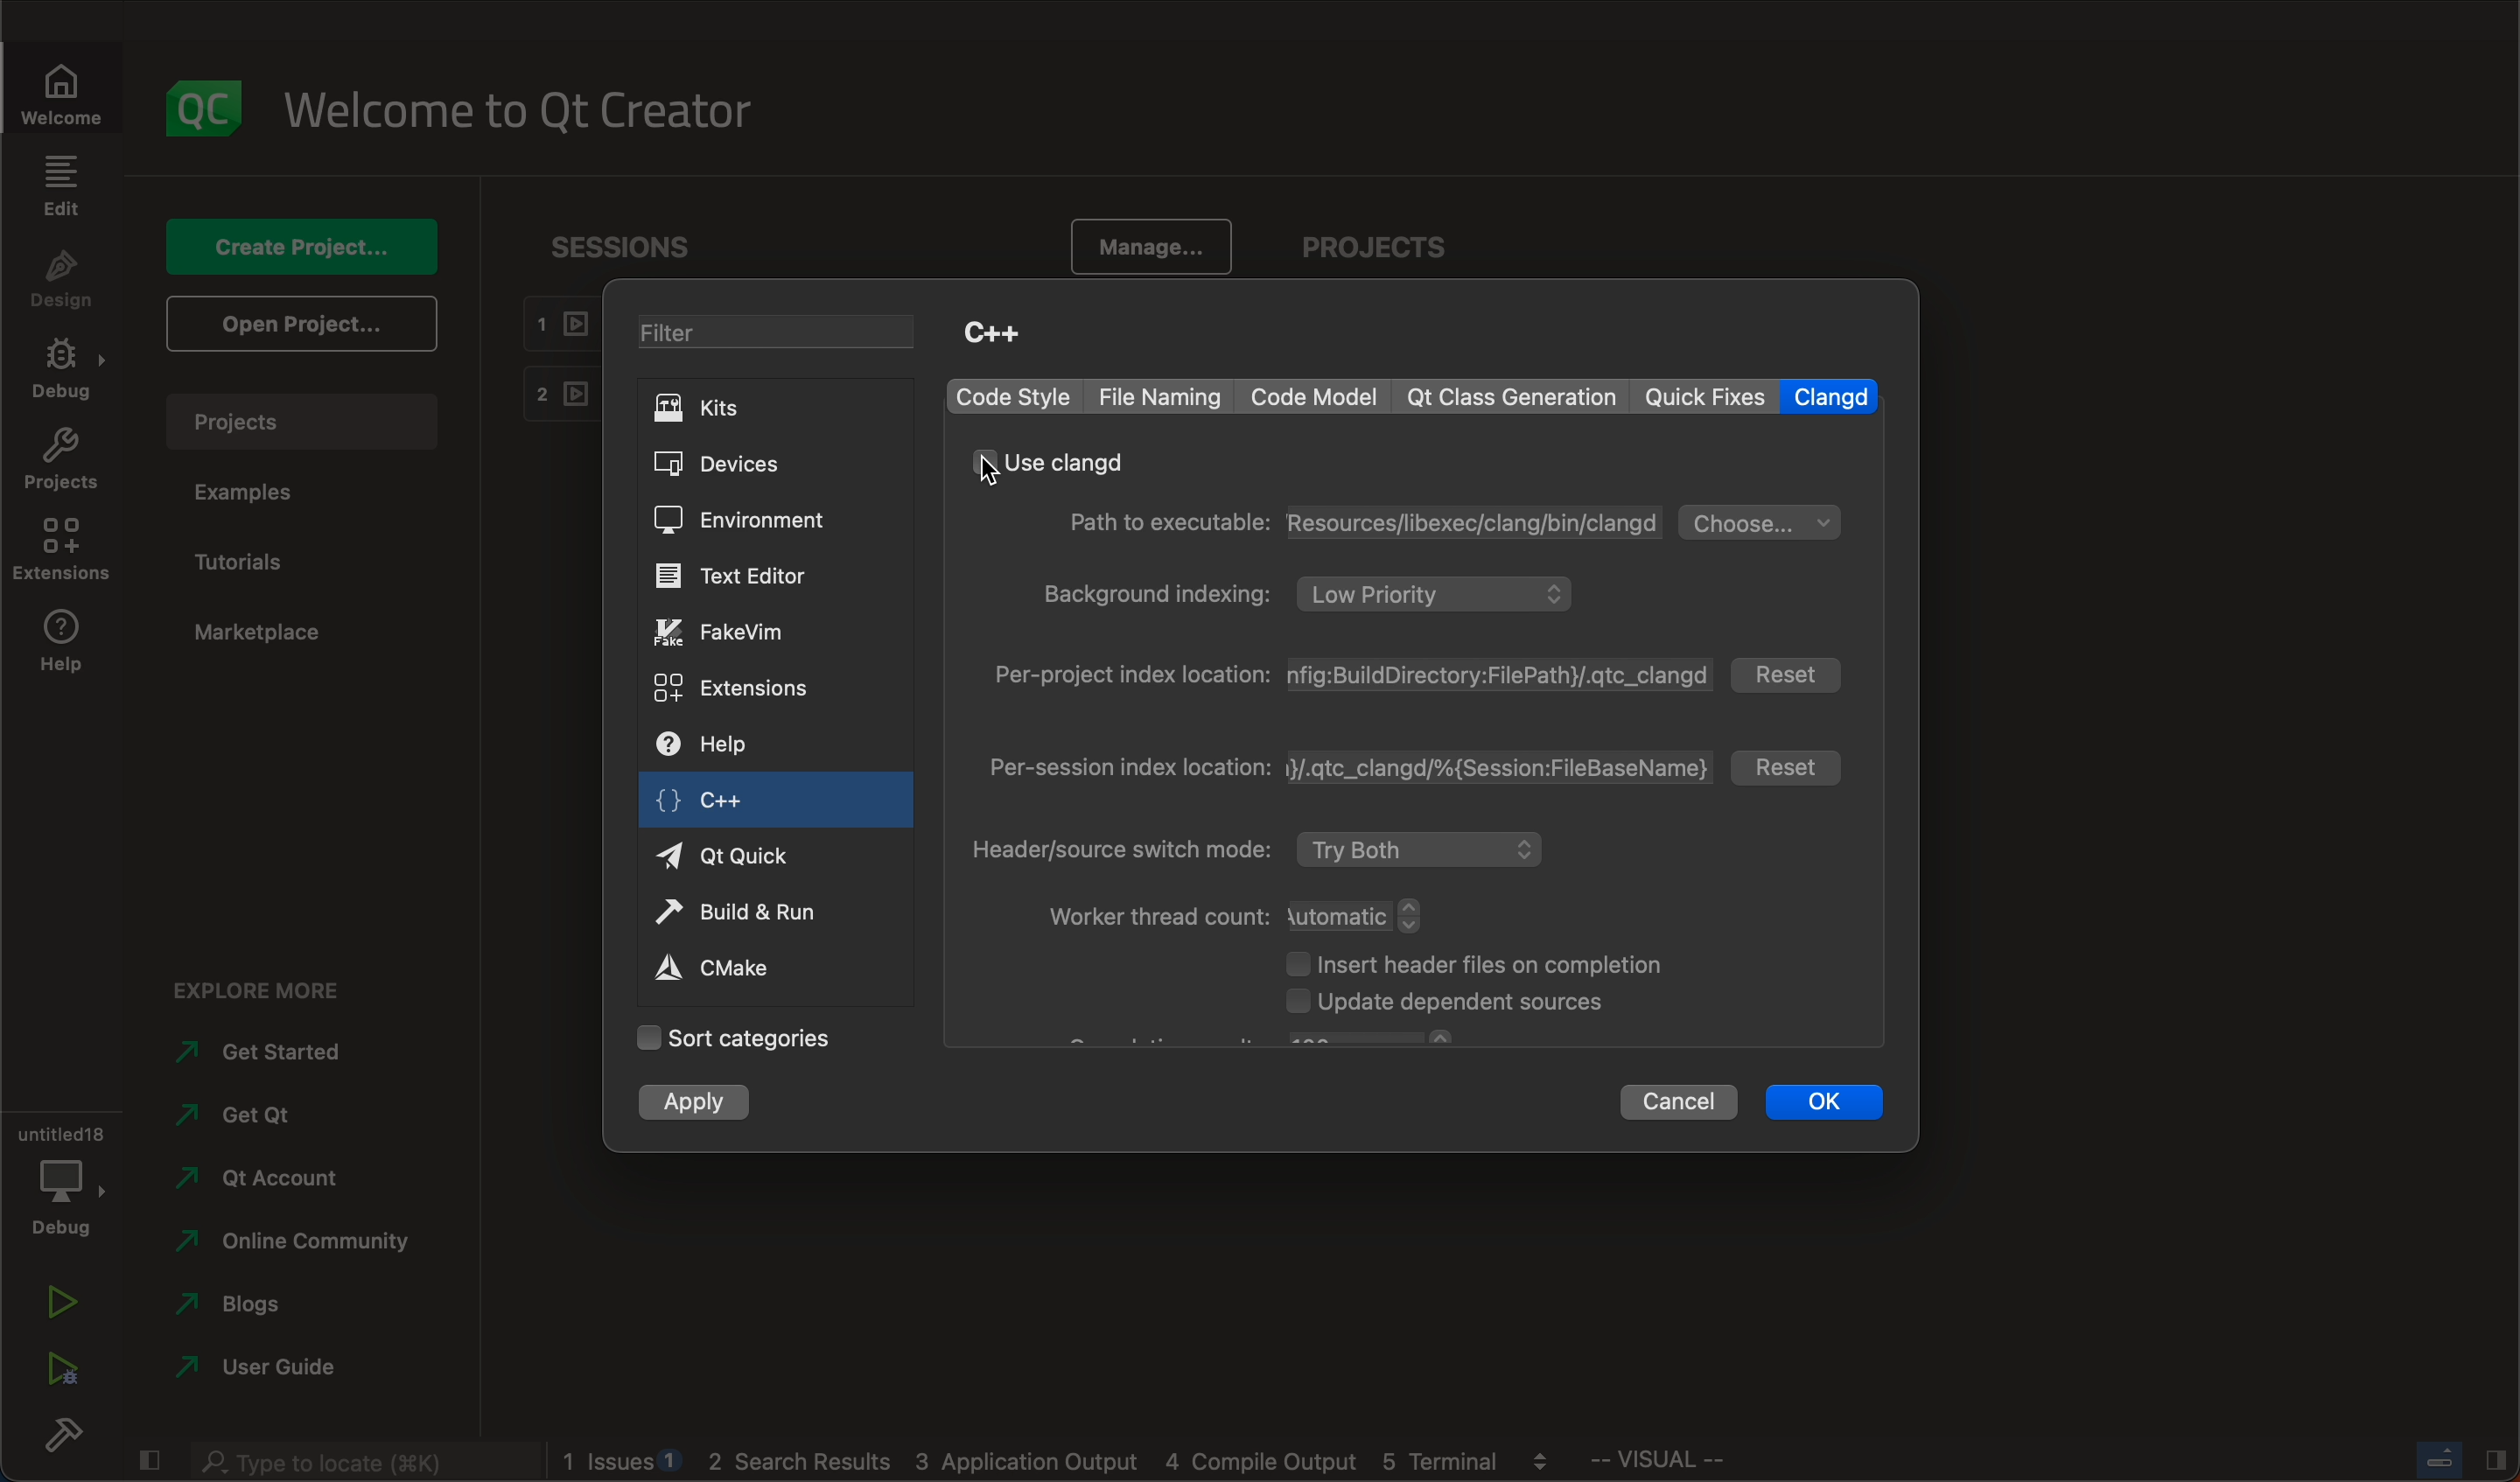  What do you see at coordinates (1664, 1459) in the screenshot?
I see `` at bounding box center [1664, 1459].